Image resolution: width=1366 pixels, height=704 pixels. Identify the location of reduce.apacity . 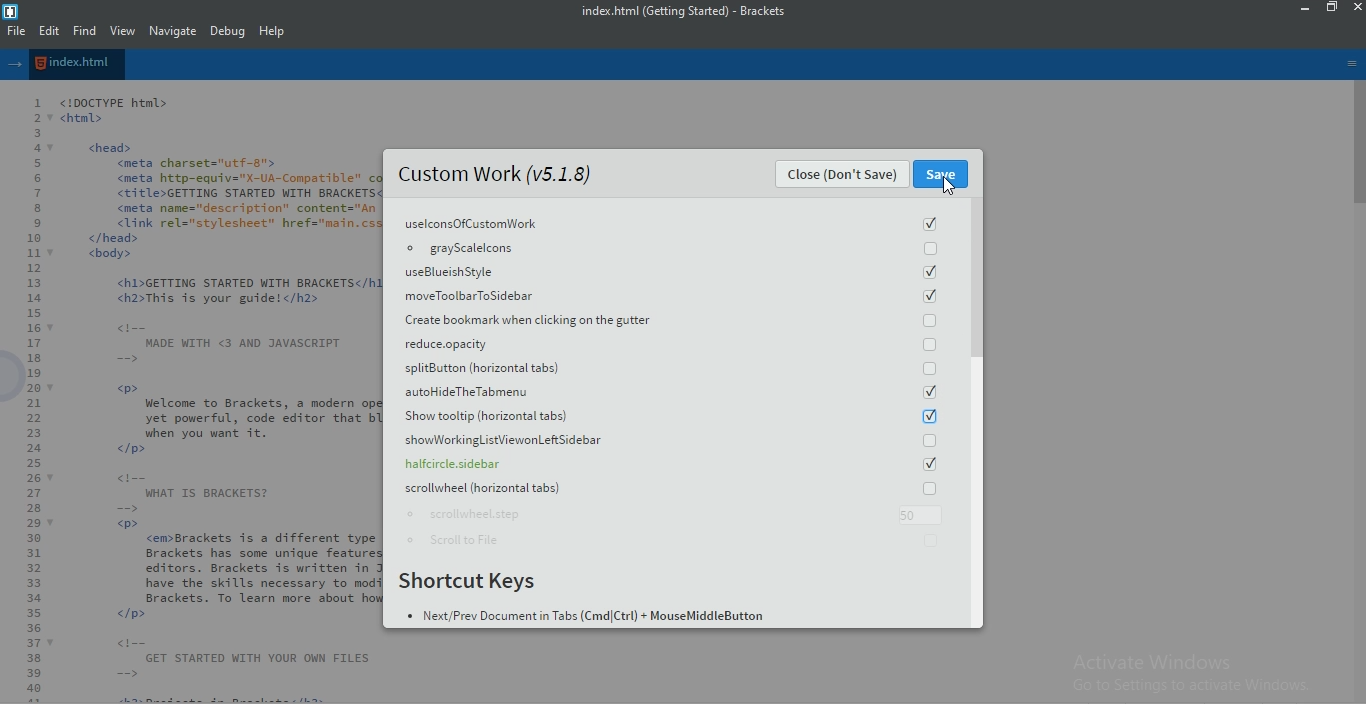
(673, 343).